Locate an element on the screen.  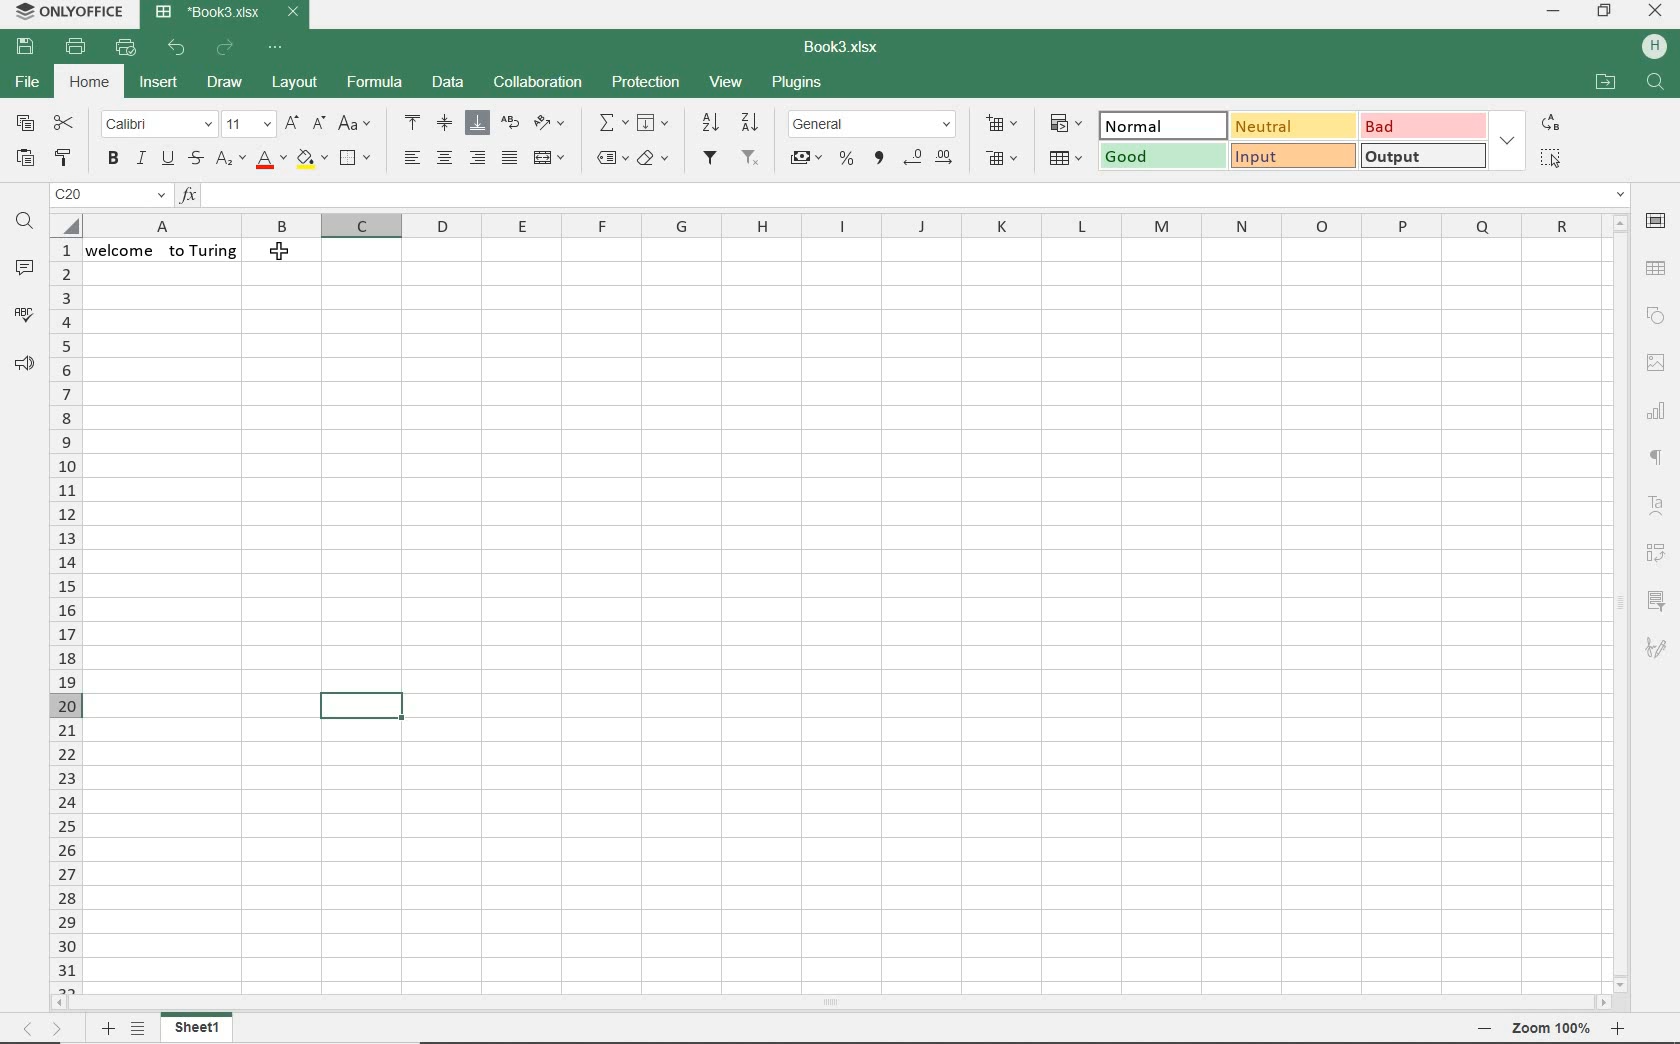
subscript/superscript is located at coordinates (229, 158).